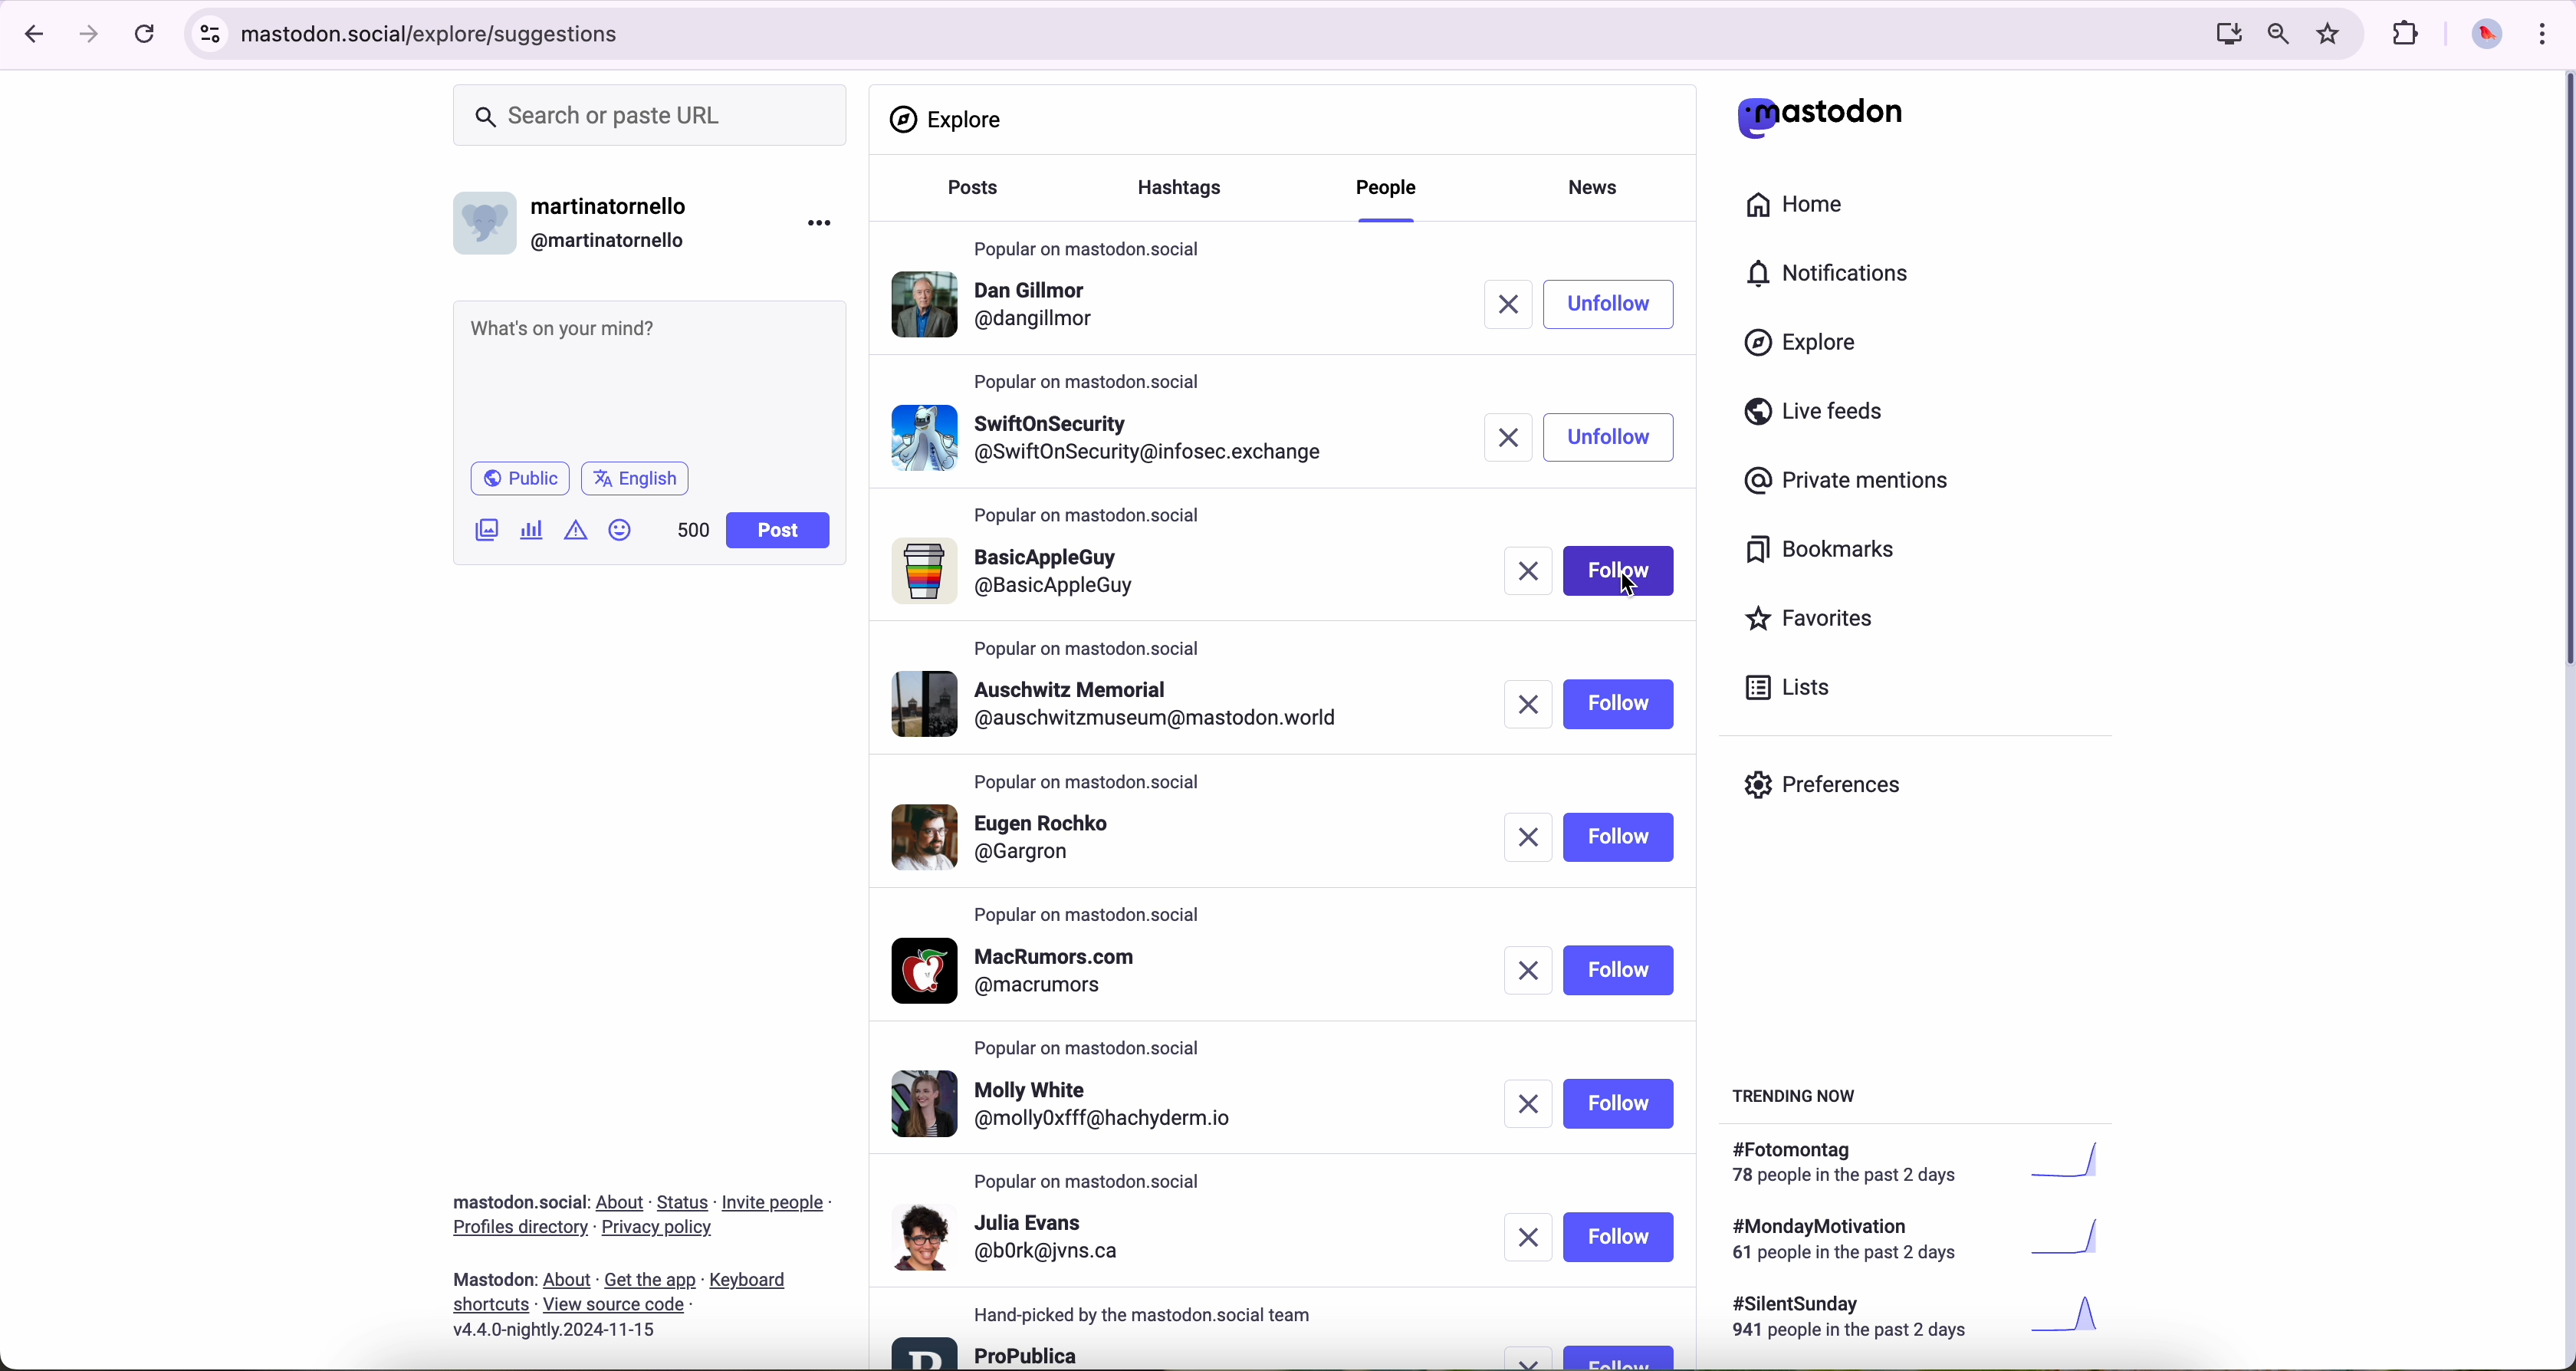 The image size is (2576, 1371). What do you see at coordinates (1619, 1104) in the screenshot?
I see `follow button` at bounding box center [1619, 1104].